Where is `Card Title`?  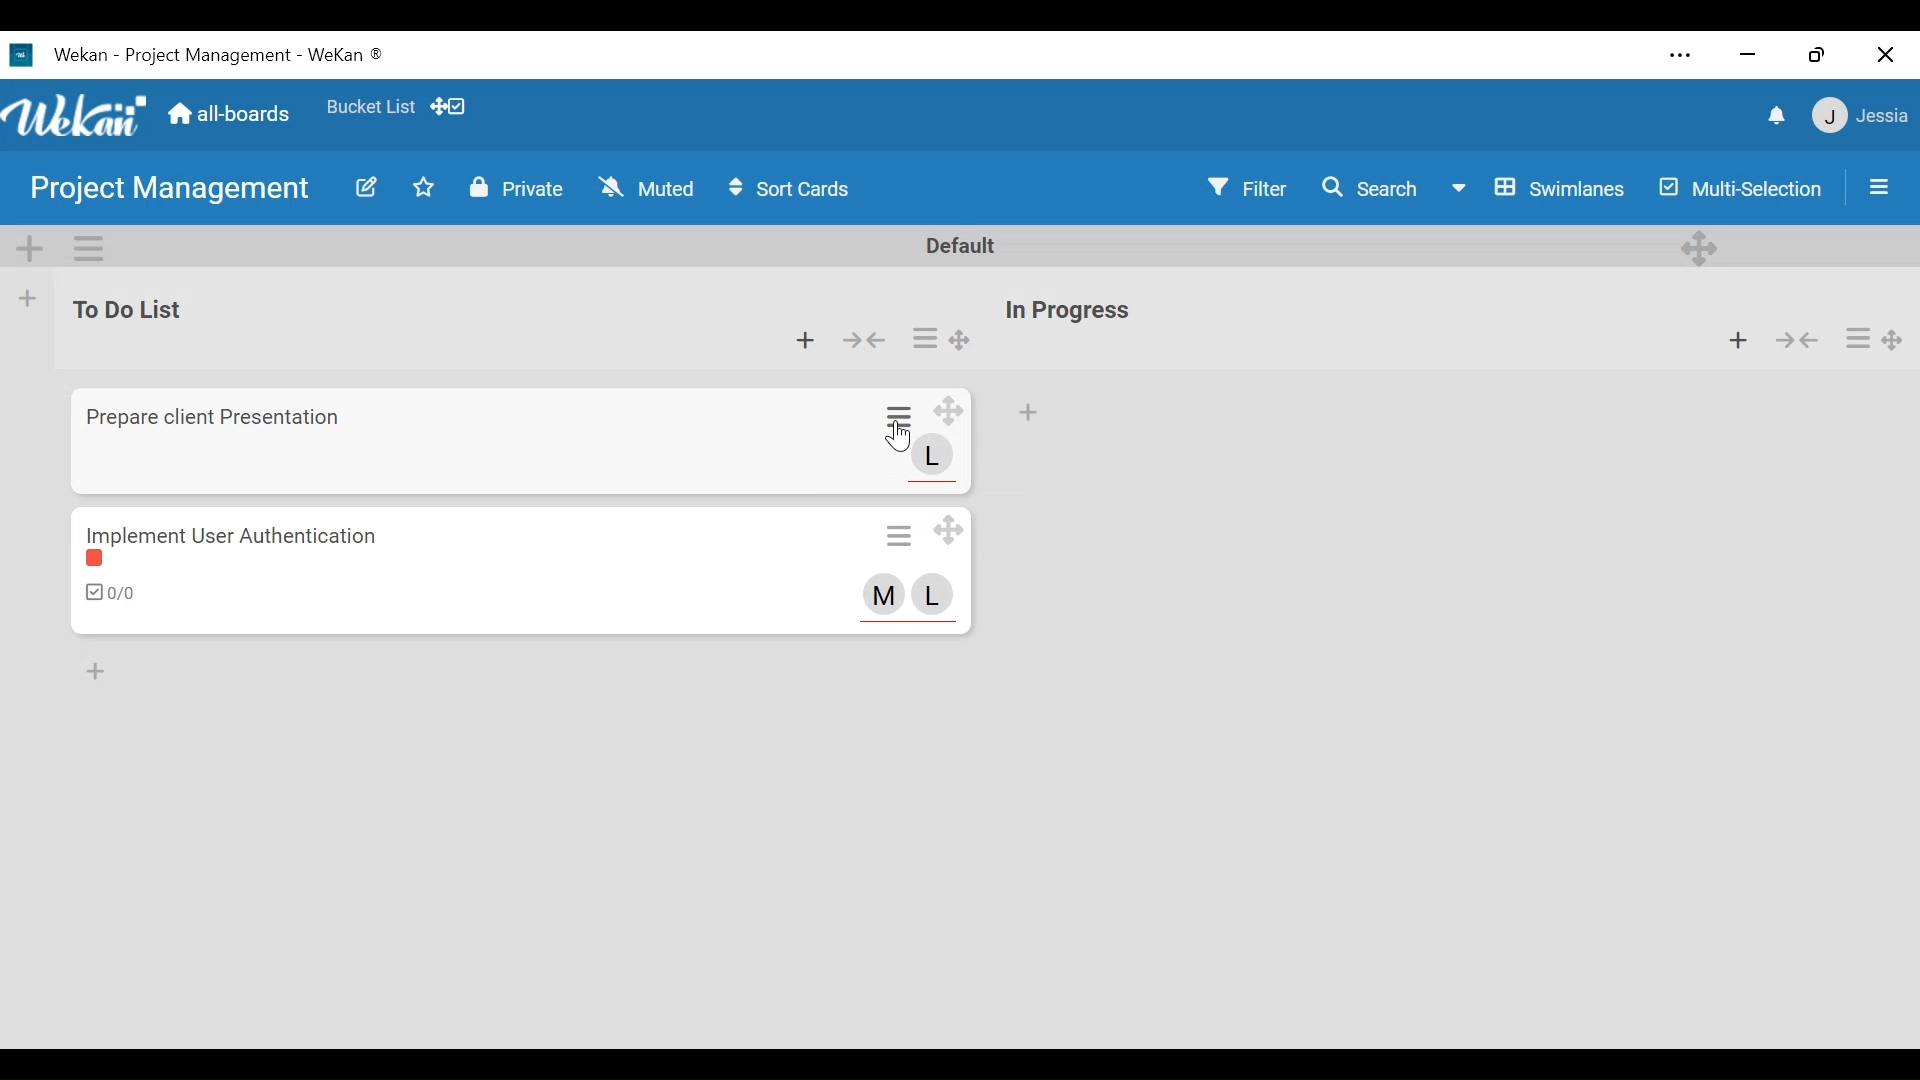 Card Title is located at coordinates (235, 534).